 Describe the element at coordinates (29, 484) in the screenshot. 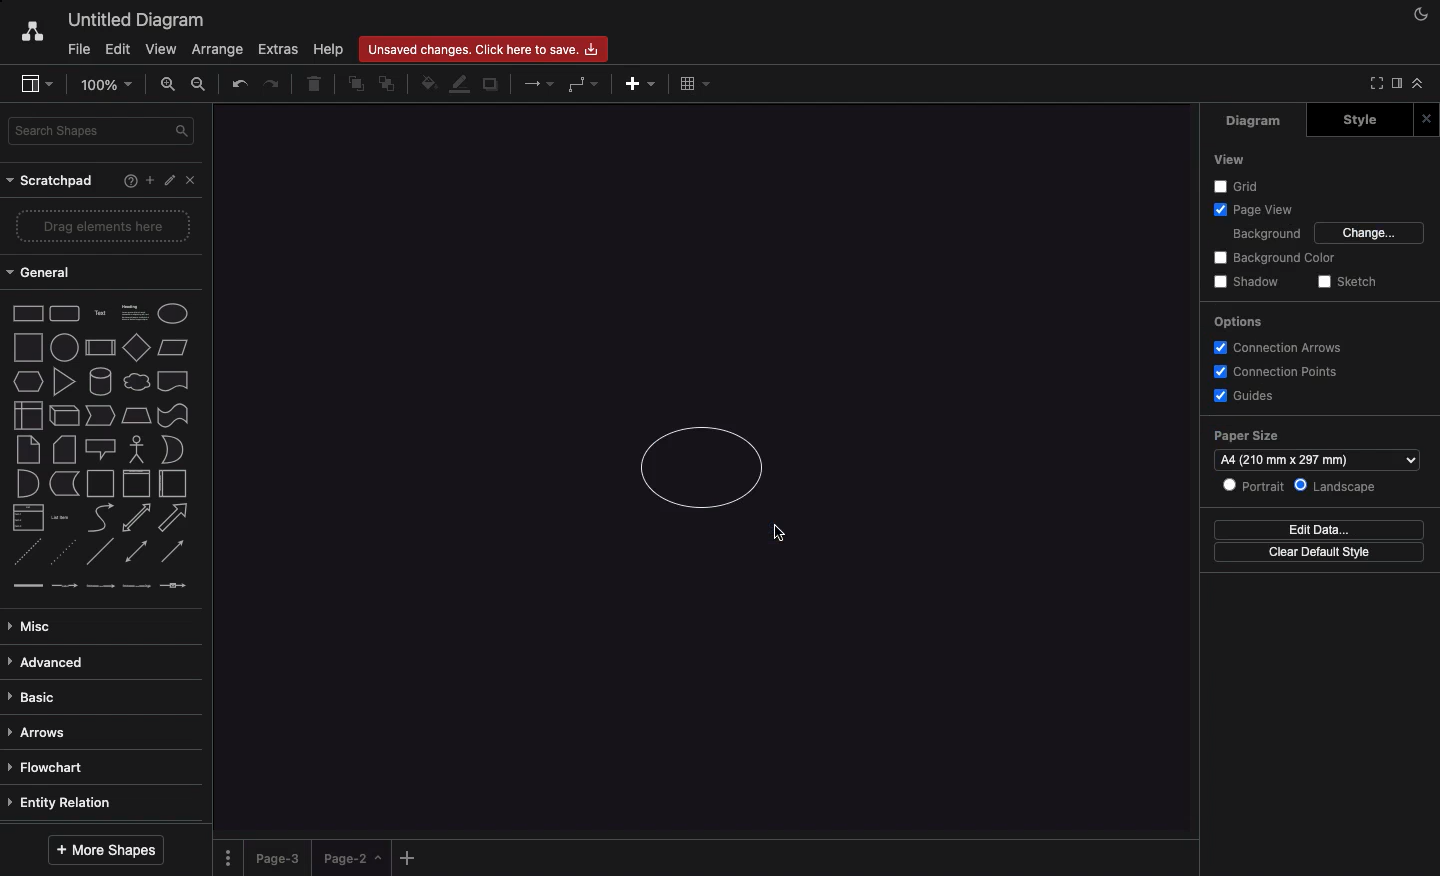

I see `and` at that location.